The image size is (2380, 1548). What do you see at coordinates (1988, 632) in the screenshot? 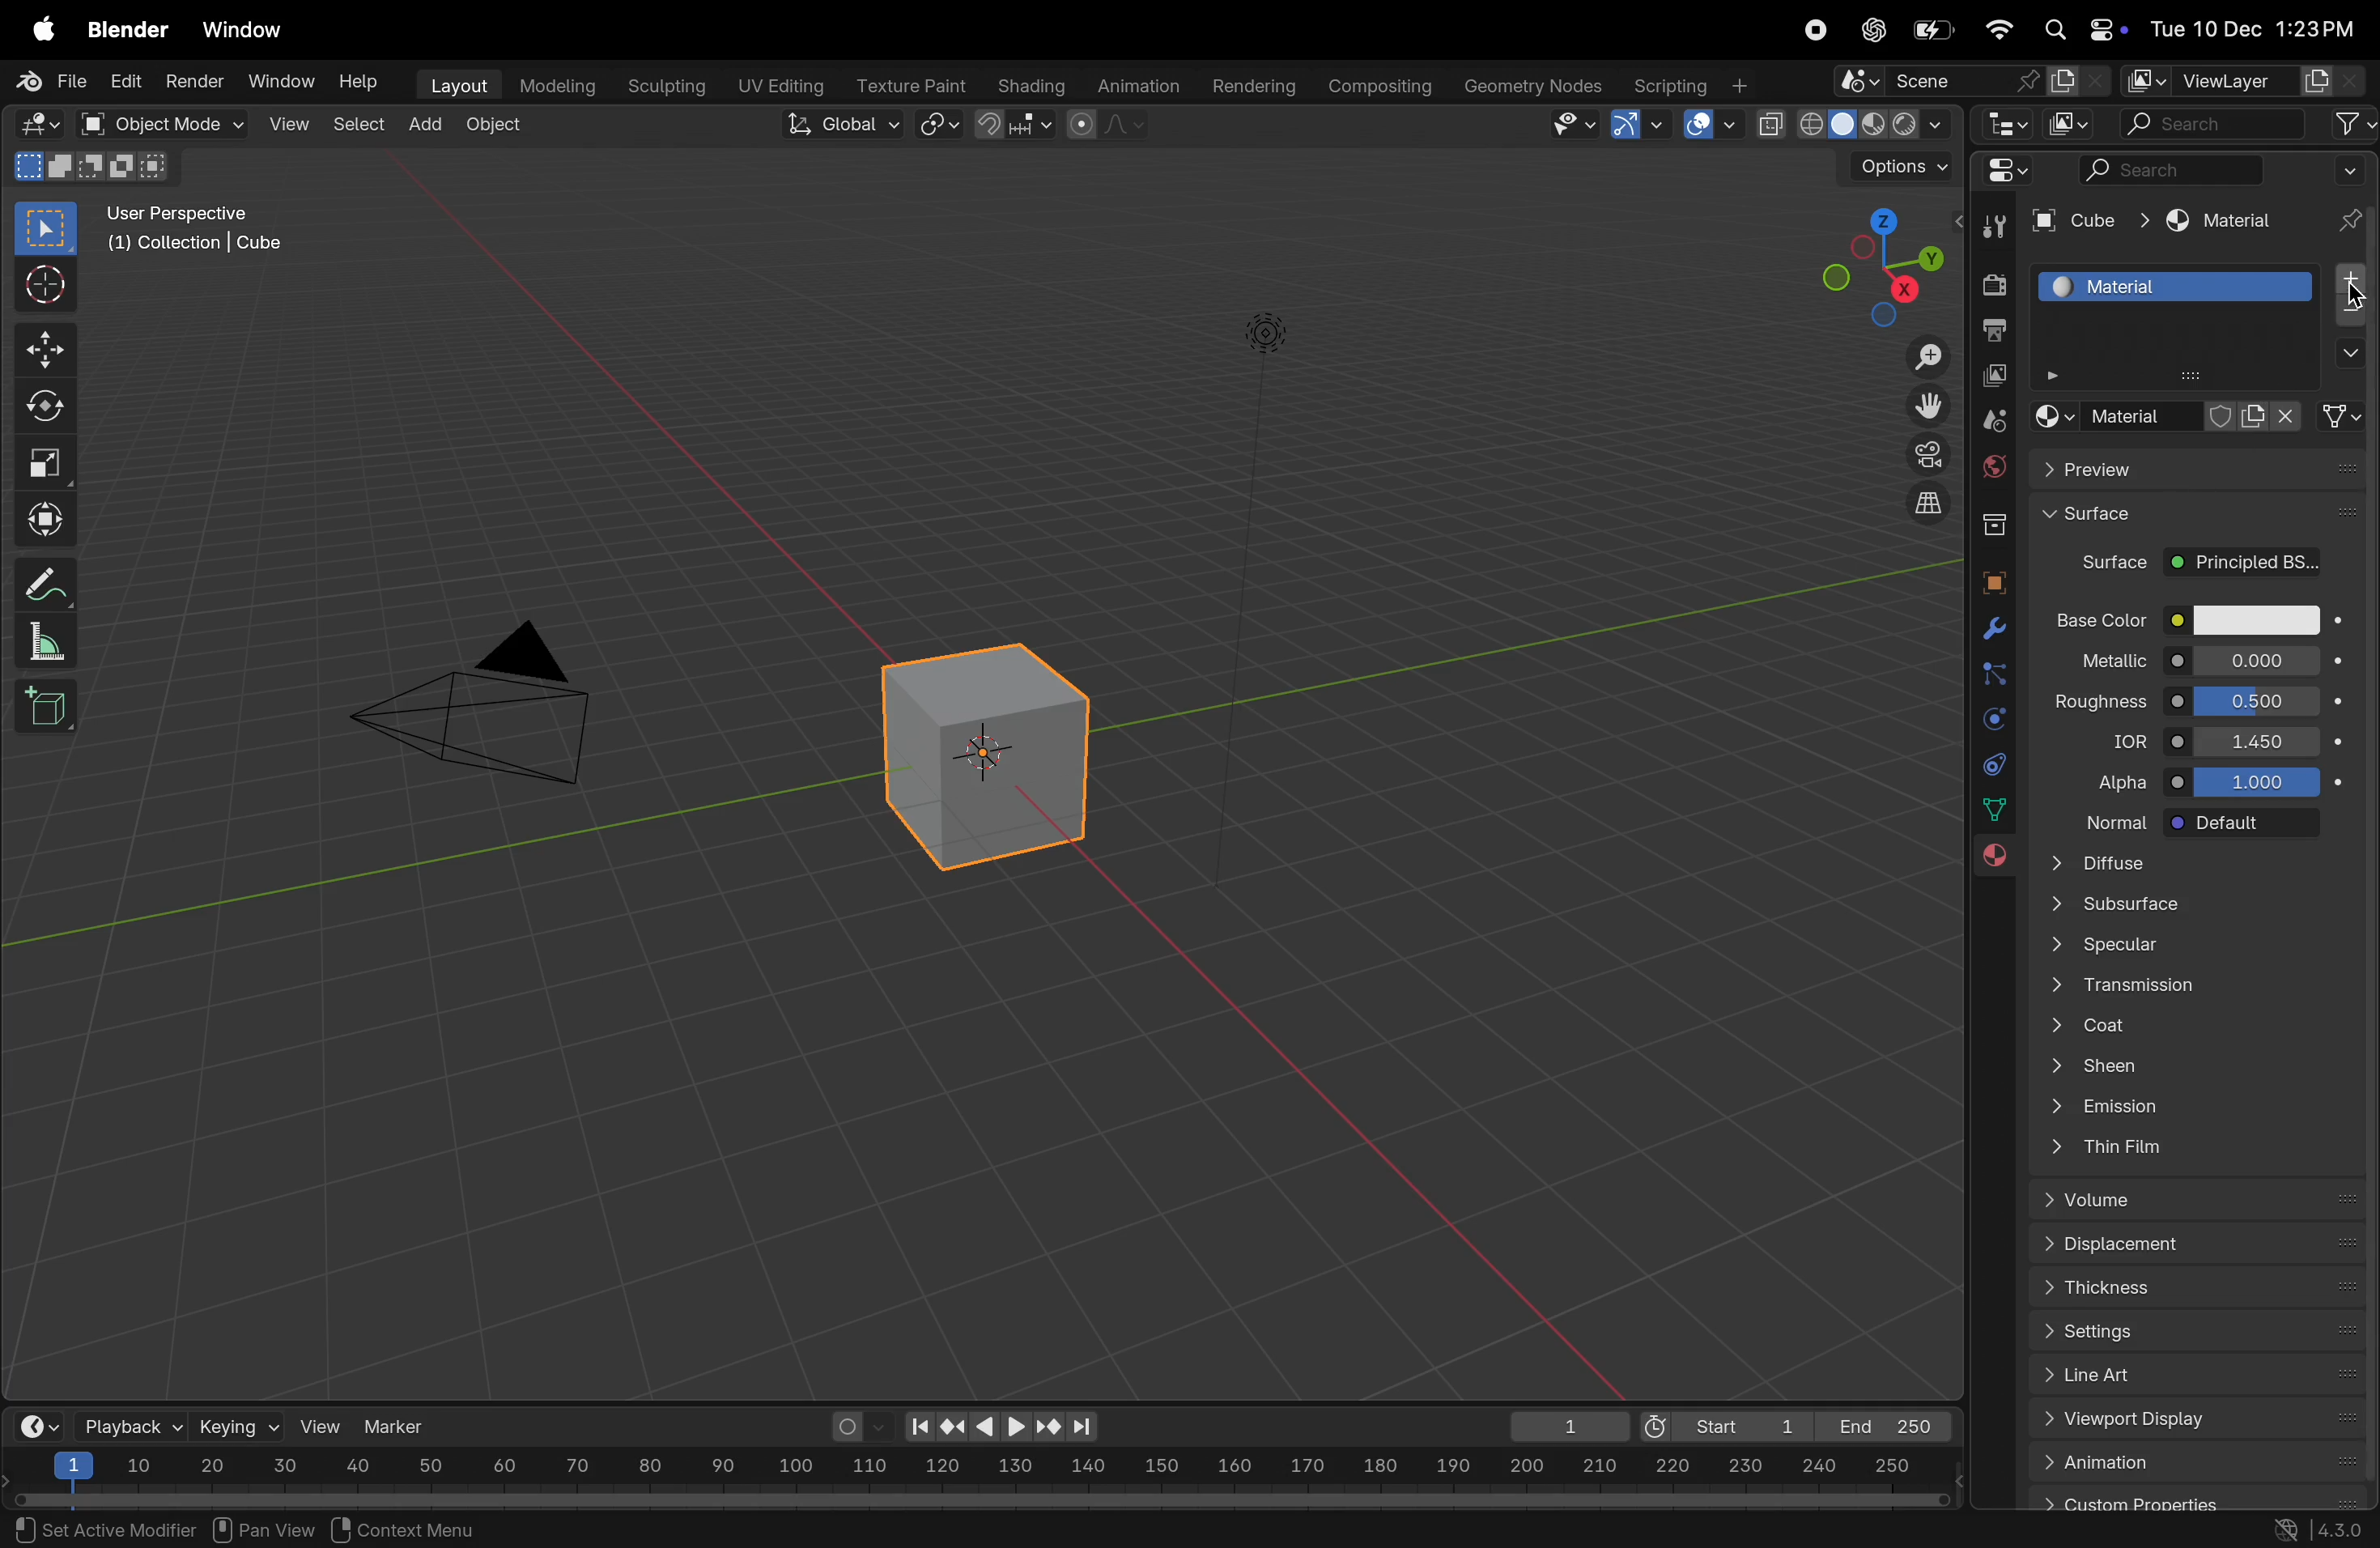
I see `modifiers` at bounding box center [1988, 632].